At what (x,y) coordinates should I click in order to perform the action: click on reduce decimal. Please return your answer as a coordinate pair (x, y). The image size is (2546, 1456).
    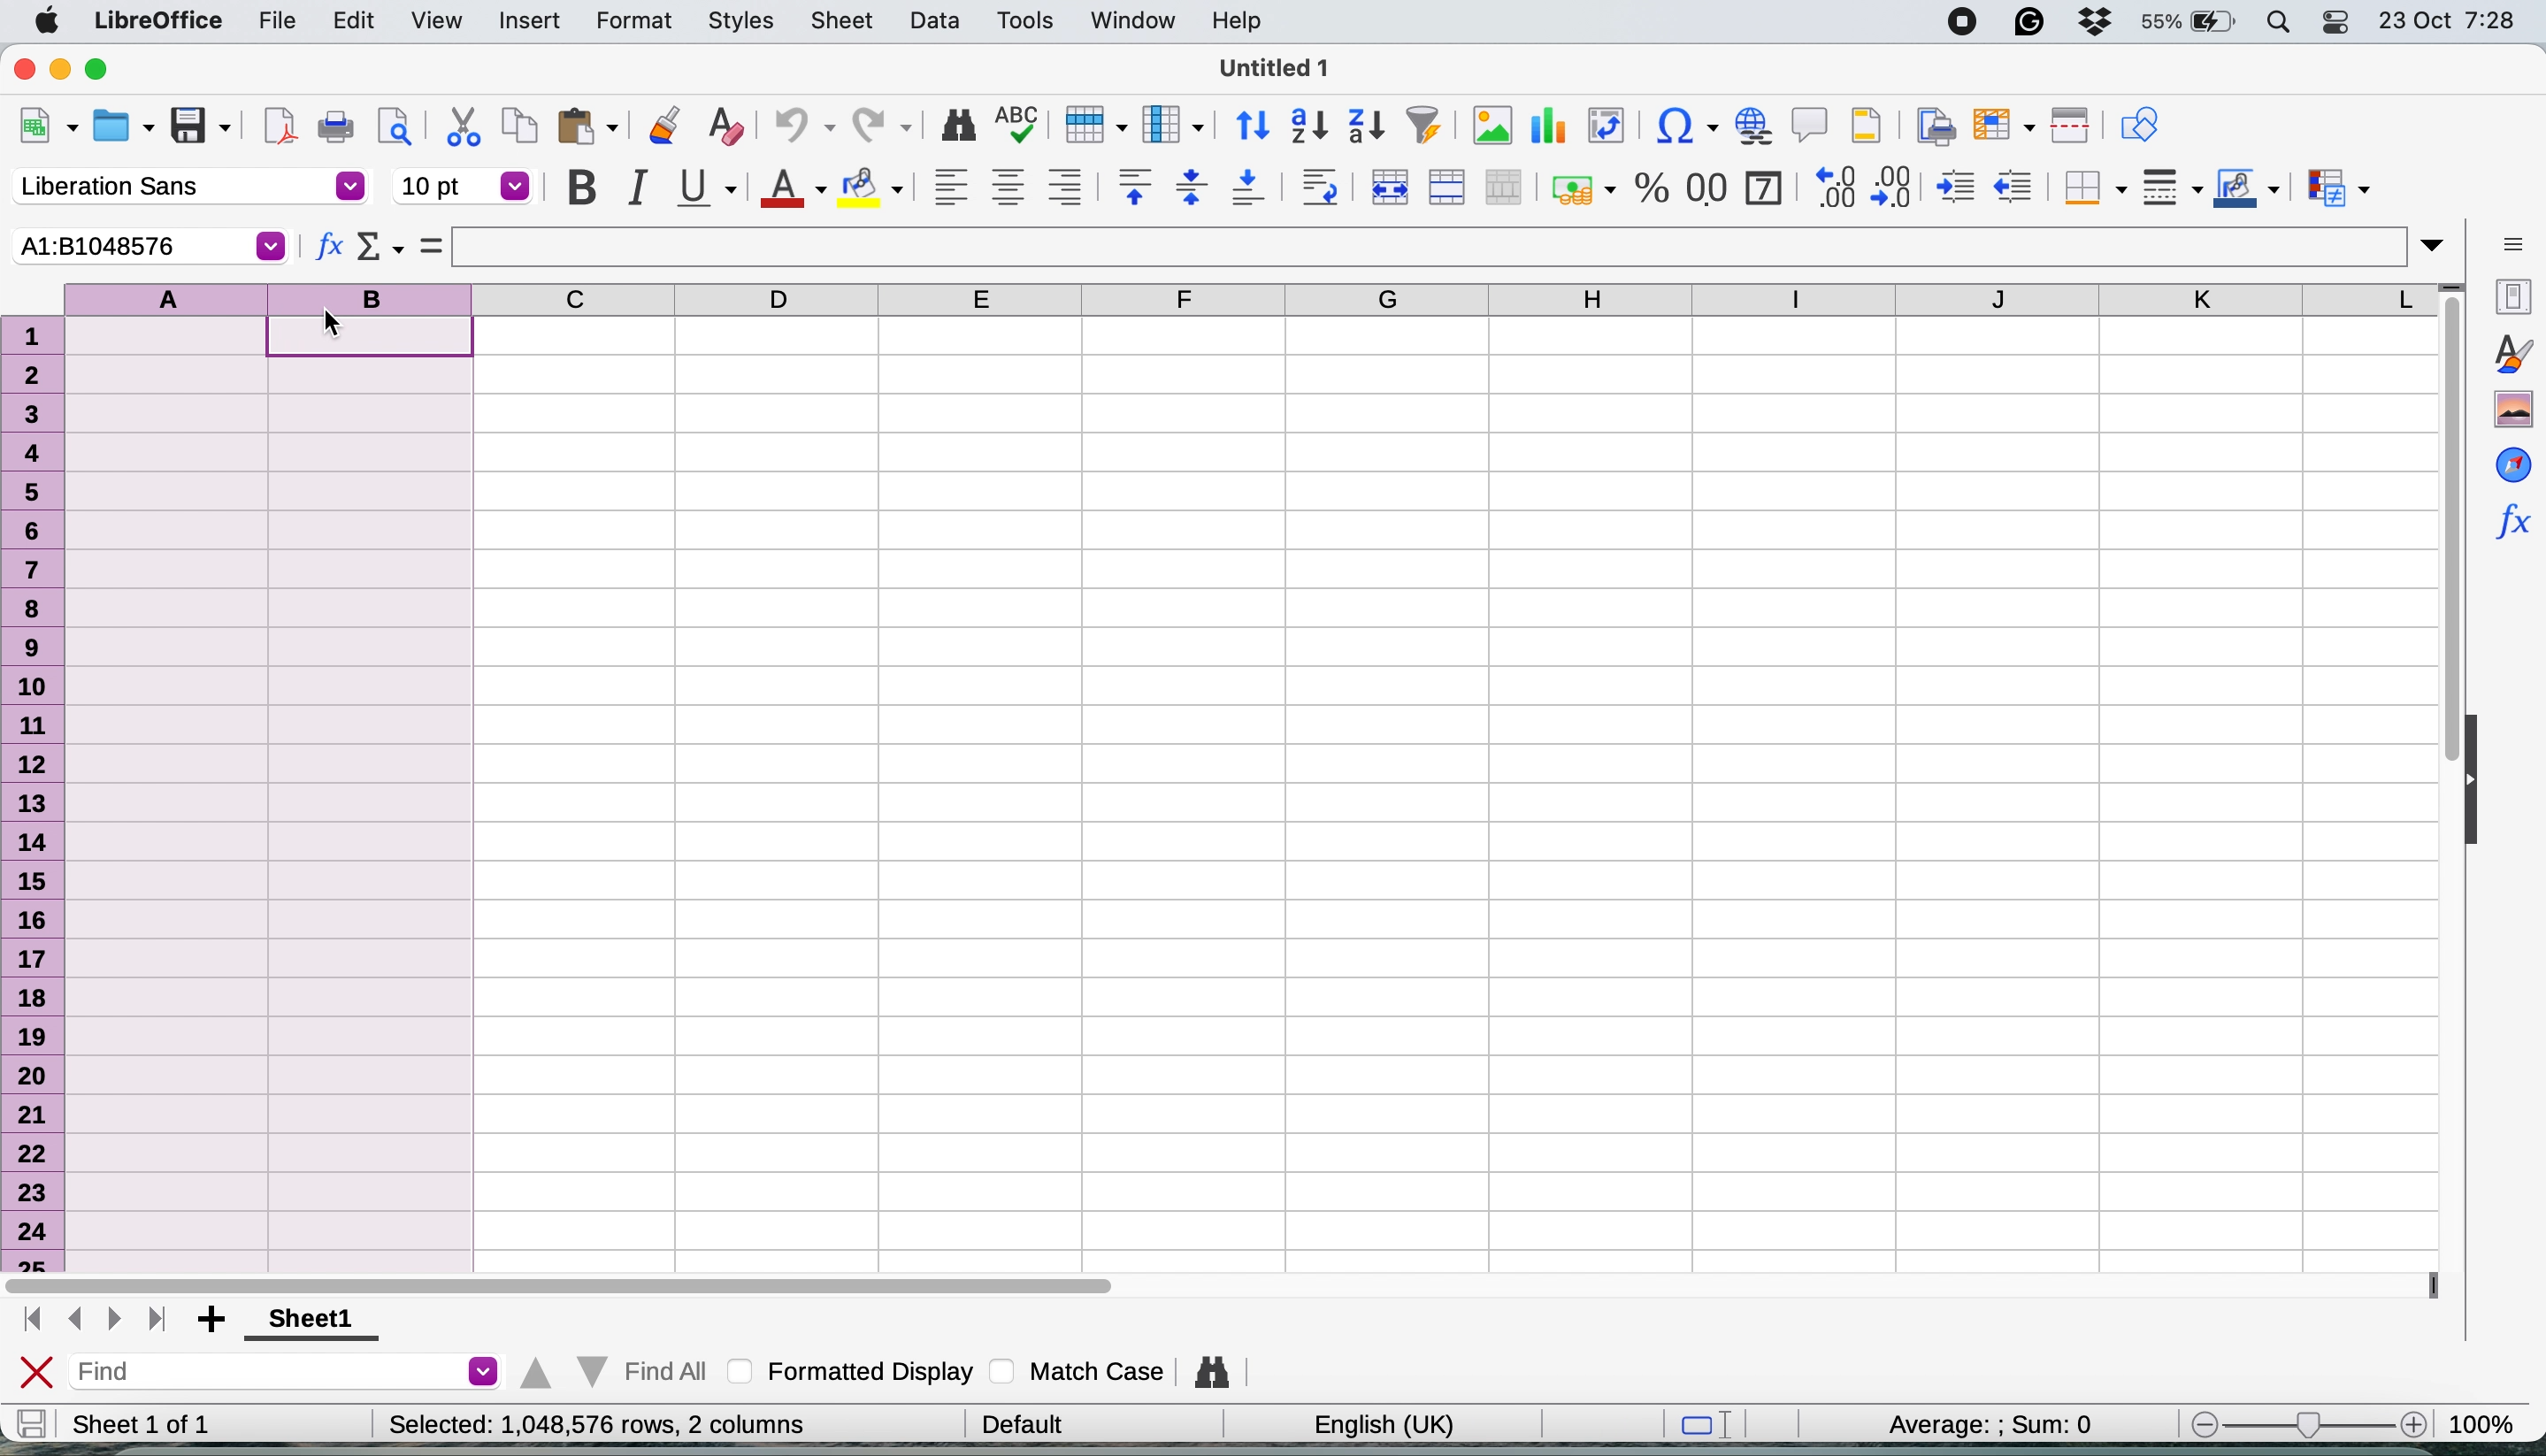
    Looking at the image, I should click on (1895, 185).